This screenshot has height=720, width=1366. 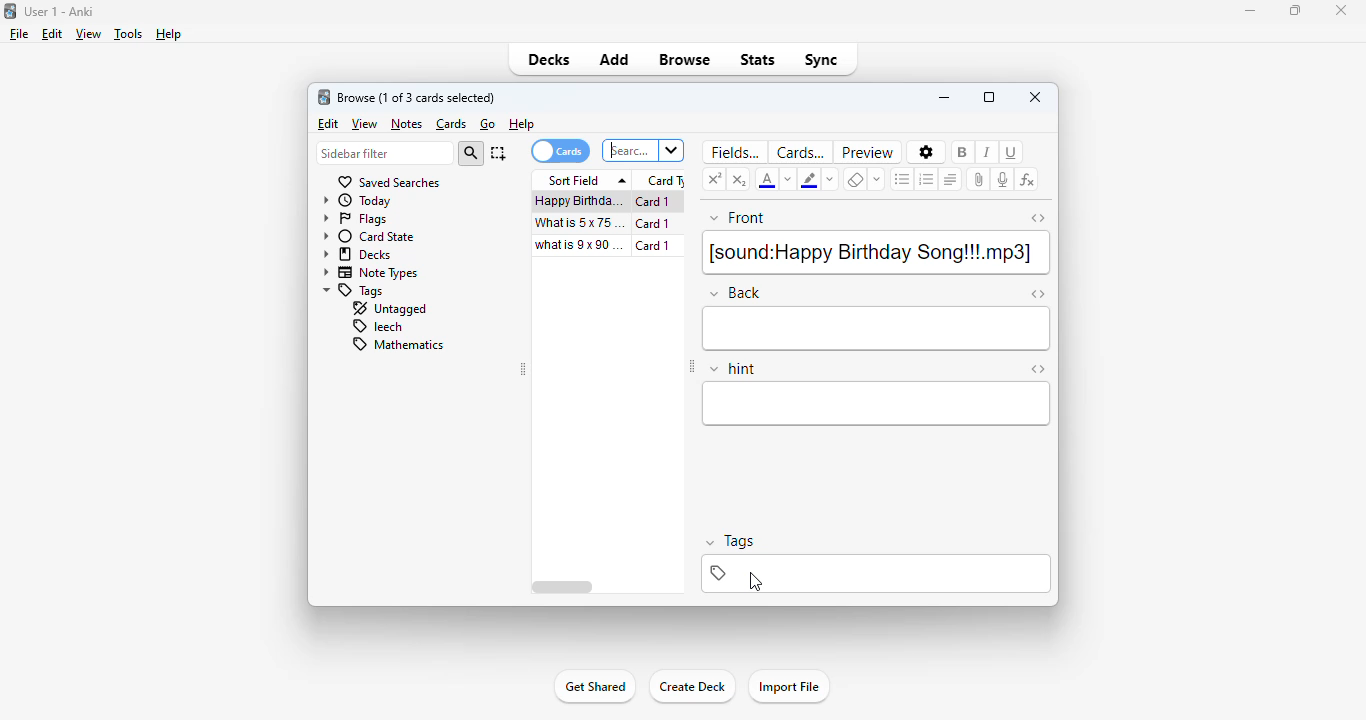 What do you see at coordinates (990, 97) in the screenshot?
I see `maximize` at bounding box center [990, 97].